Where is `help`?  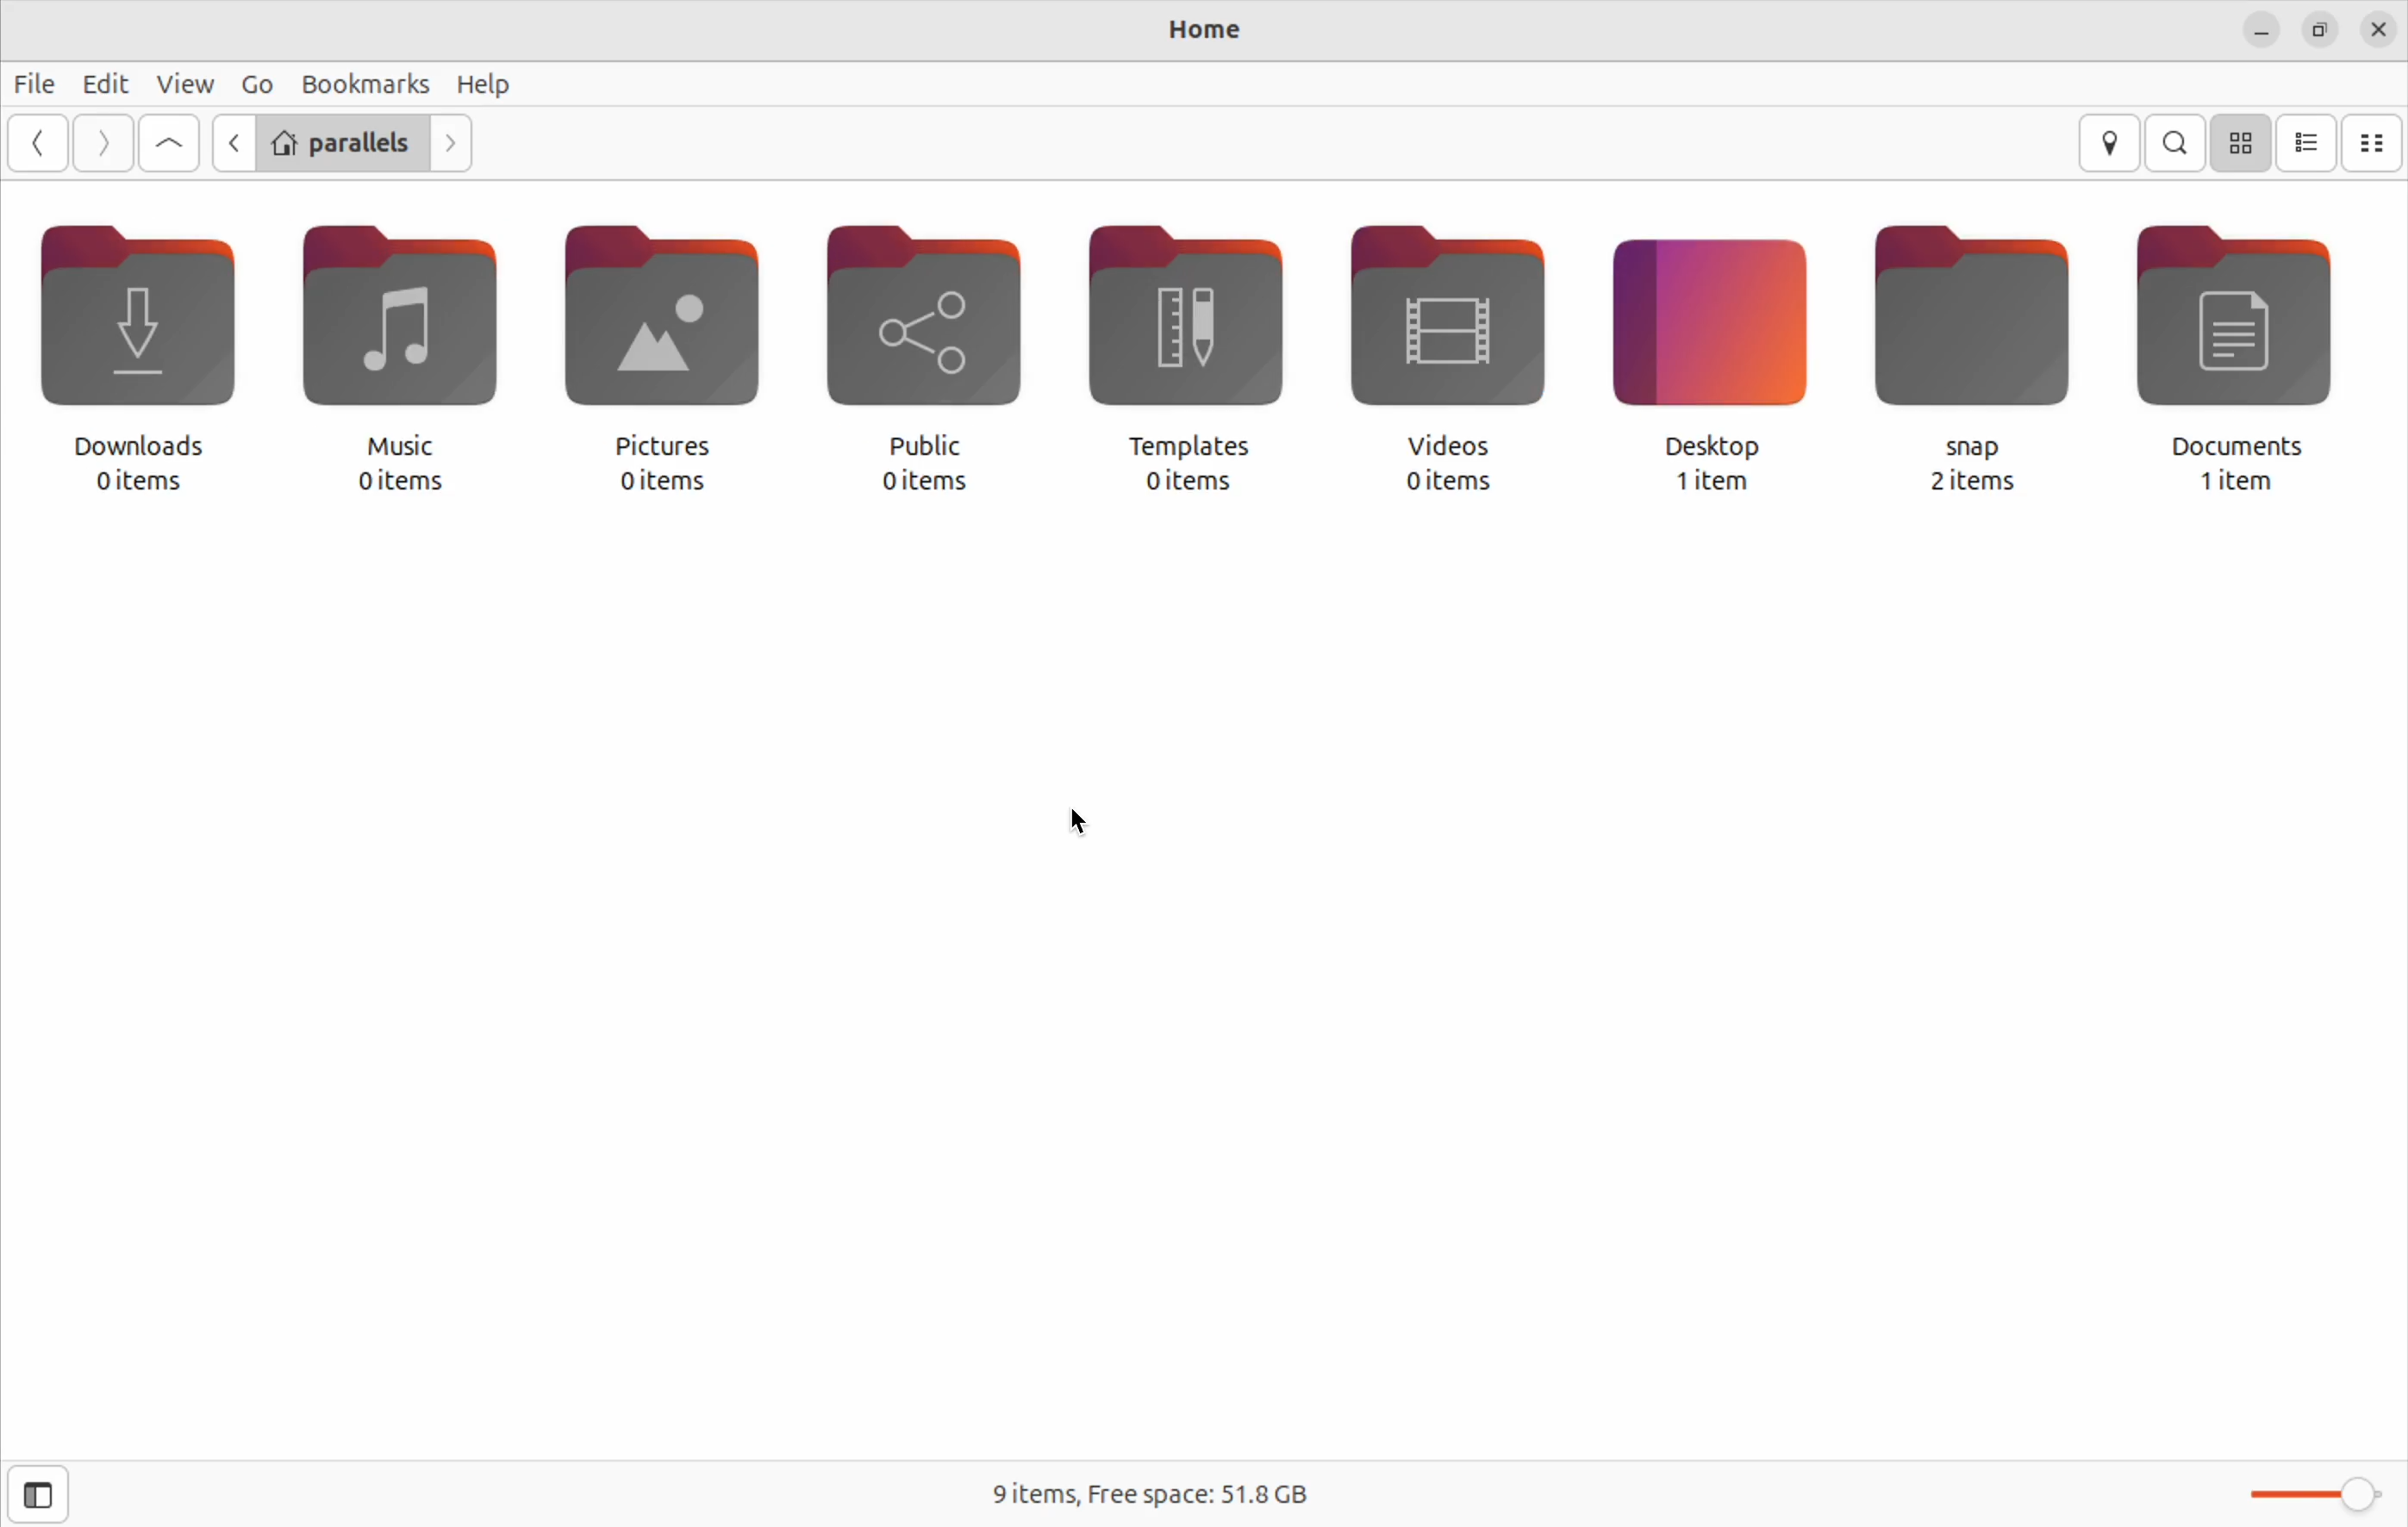
help is located at coordinates (488, 85).